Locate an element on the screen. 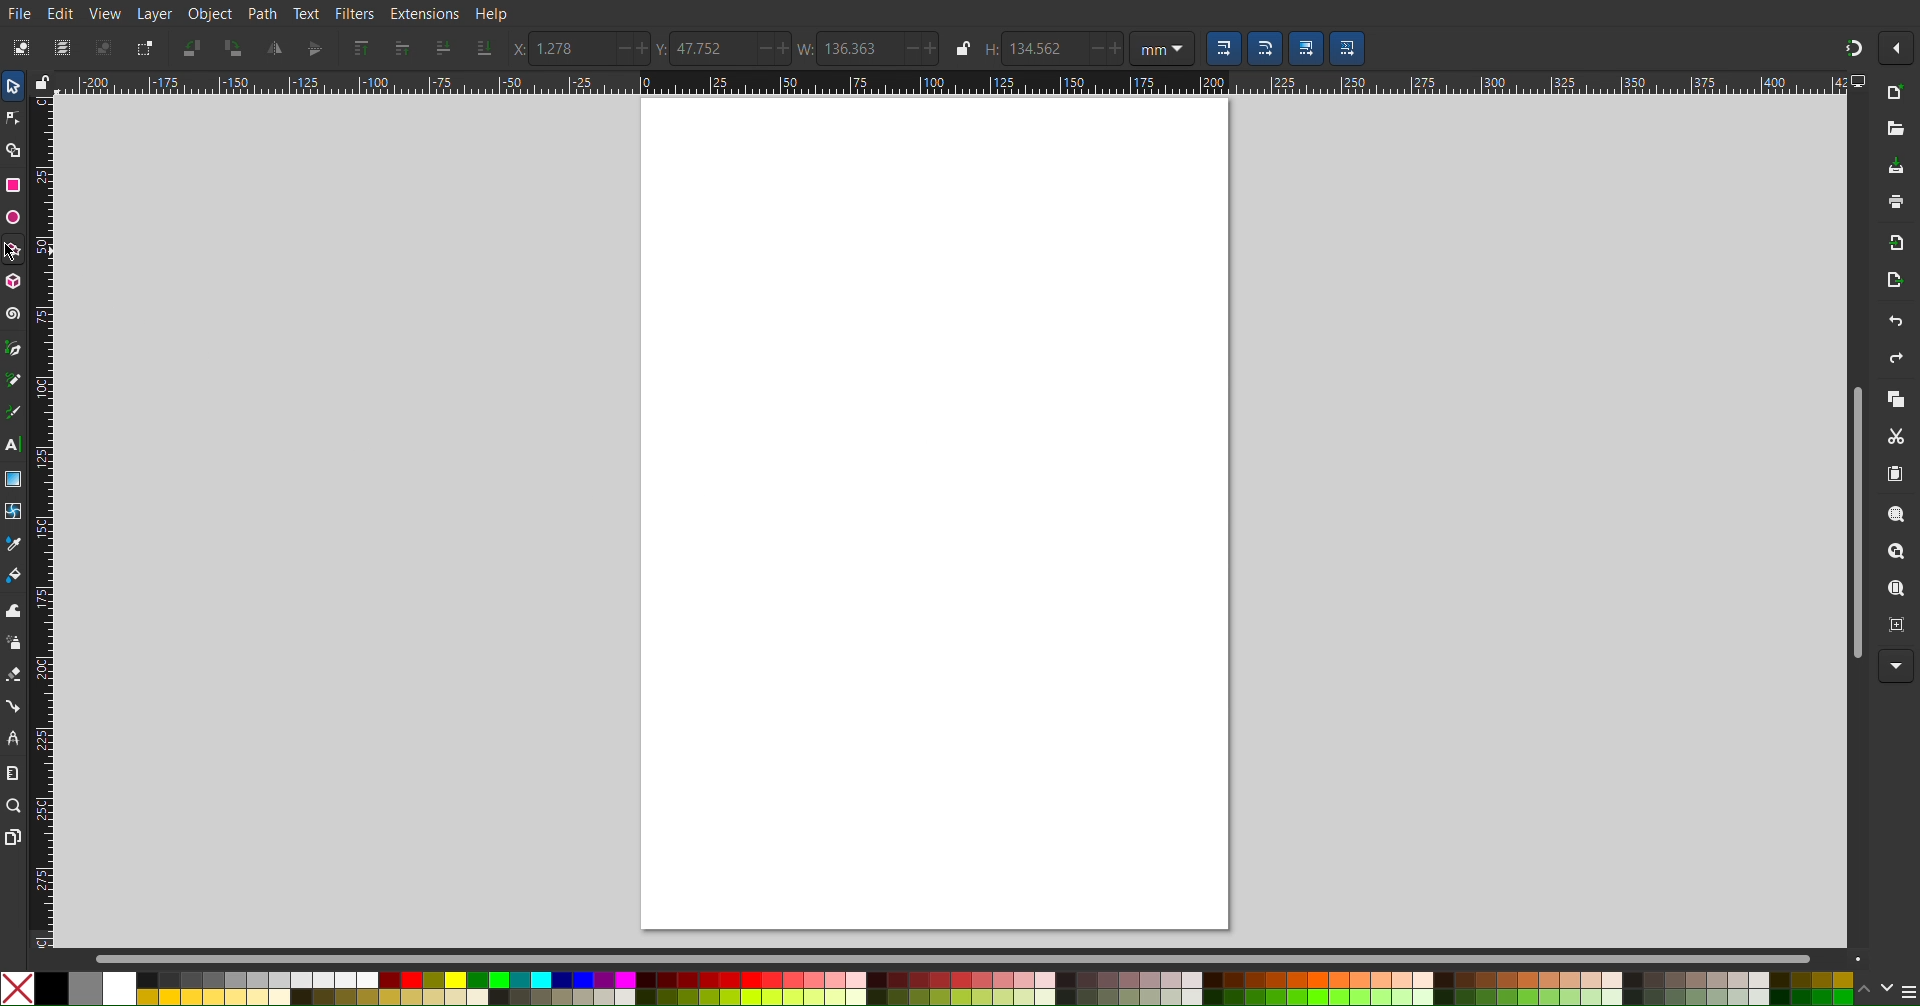 The height and width of the screenshot is (1006, 1920). Text is located at coordinates (305, 12).